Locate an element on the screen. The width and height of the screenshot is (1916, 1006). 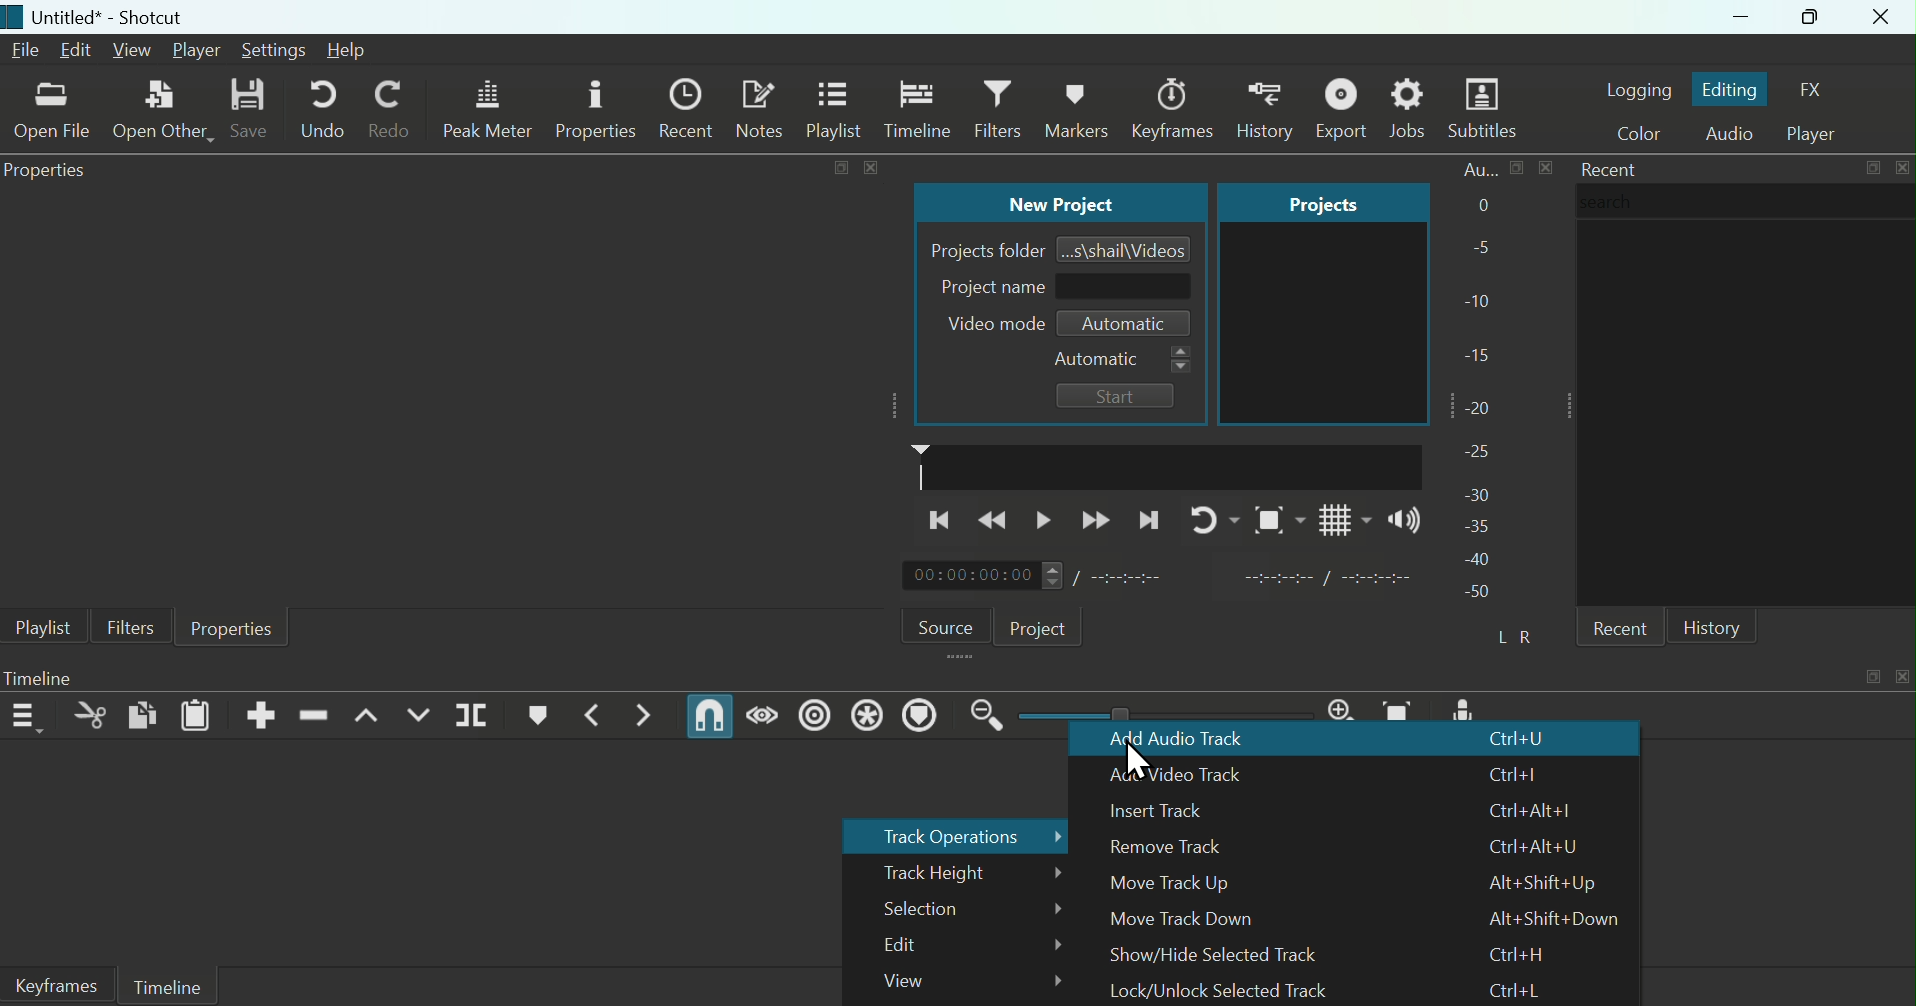
in point is located at coordinates (1319, 580).